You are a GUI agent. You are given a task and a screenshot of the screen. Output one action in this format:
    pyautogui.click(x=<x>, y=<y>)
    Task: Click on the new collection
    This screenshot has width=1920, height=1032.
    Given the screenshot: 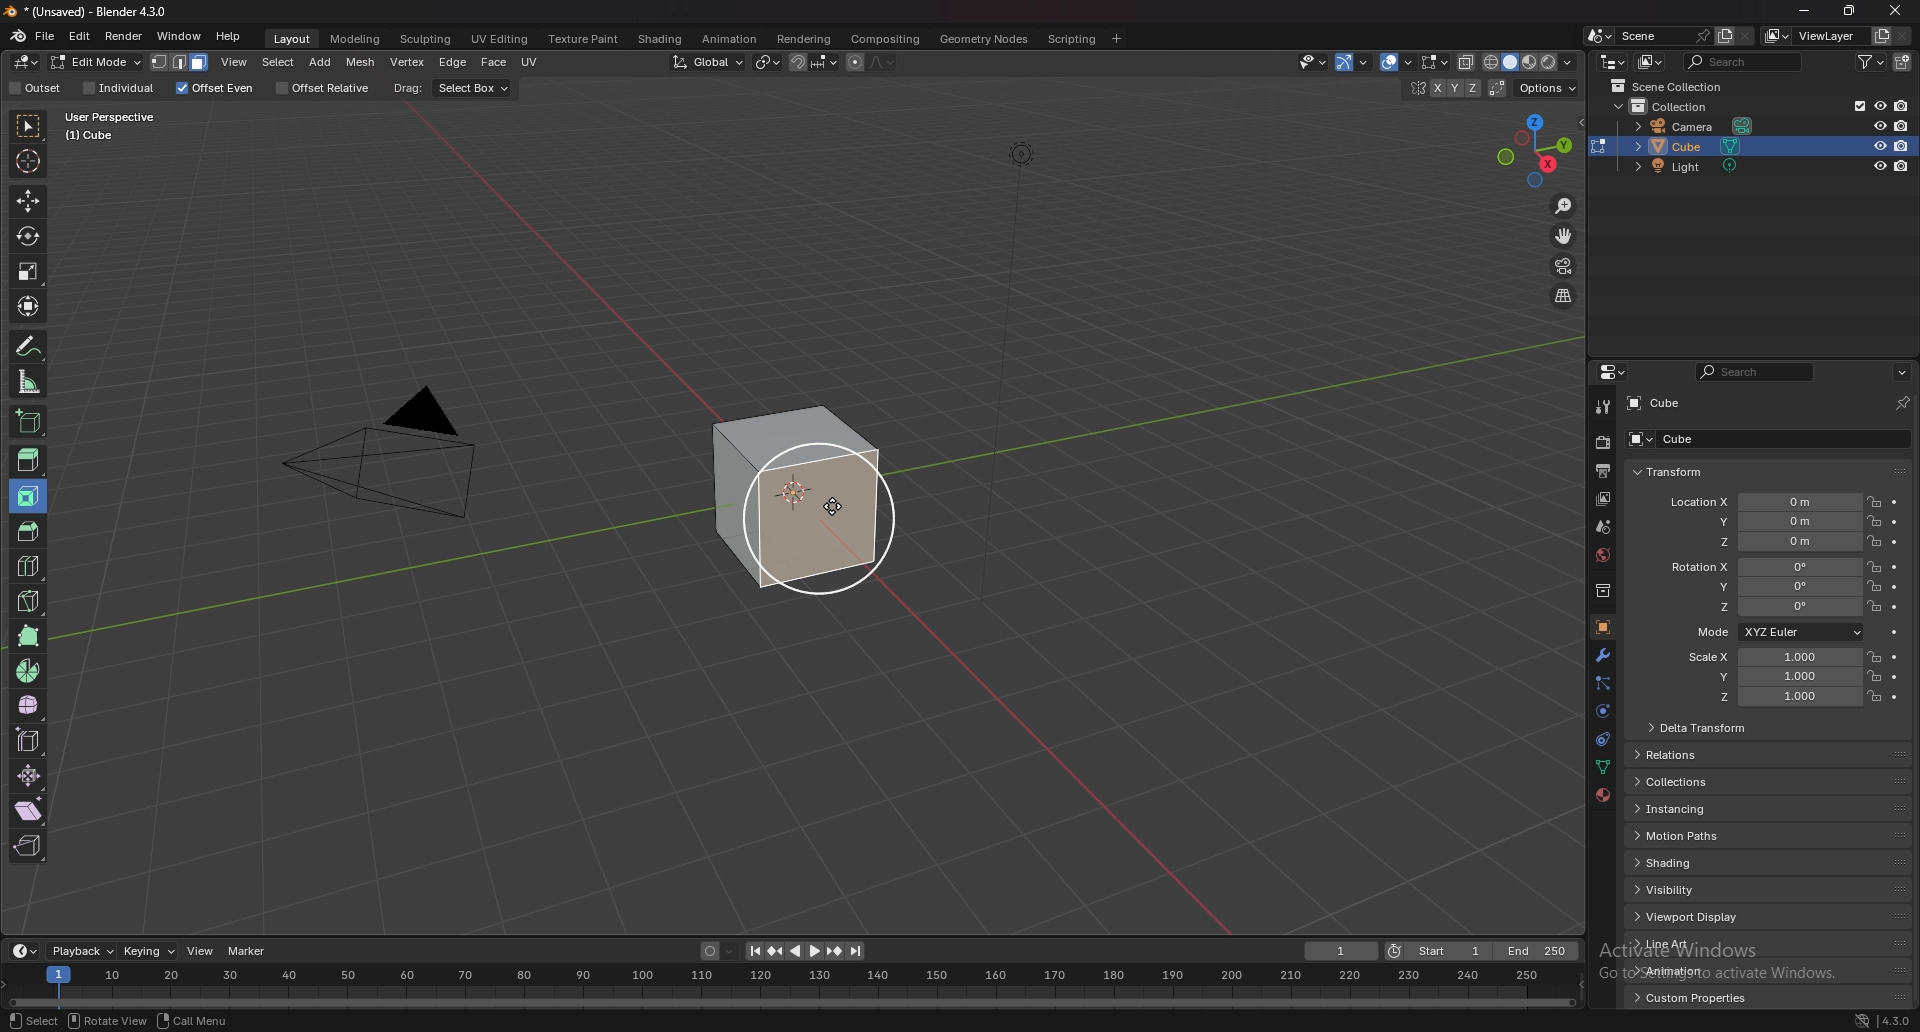 What is the action you would take?
    pyautogui.click(x=1903, y=63)
    